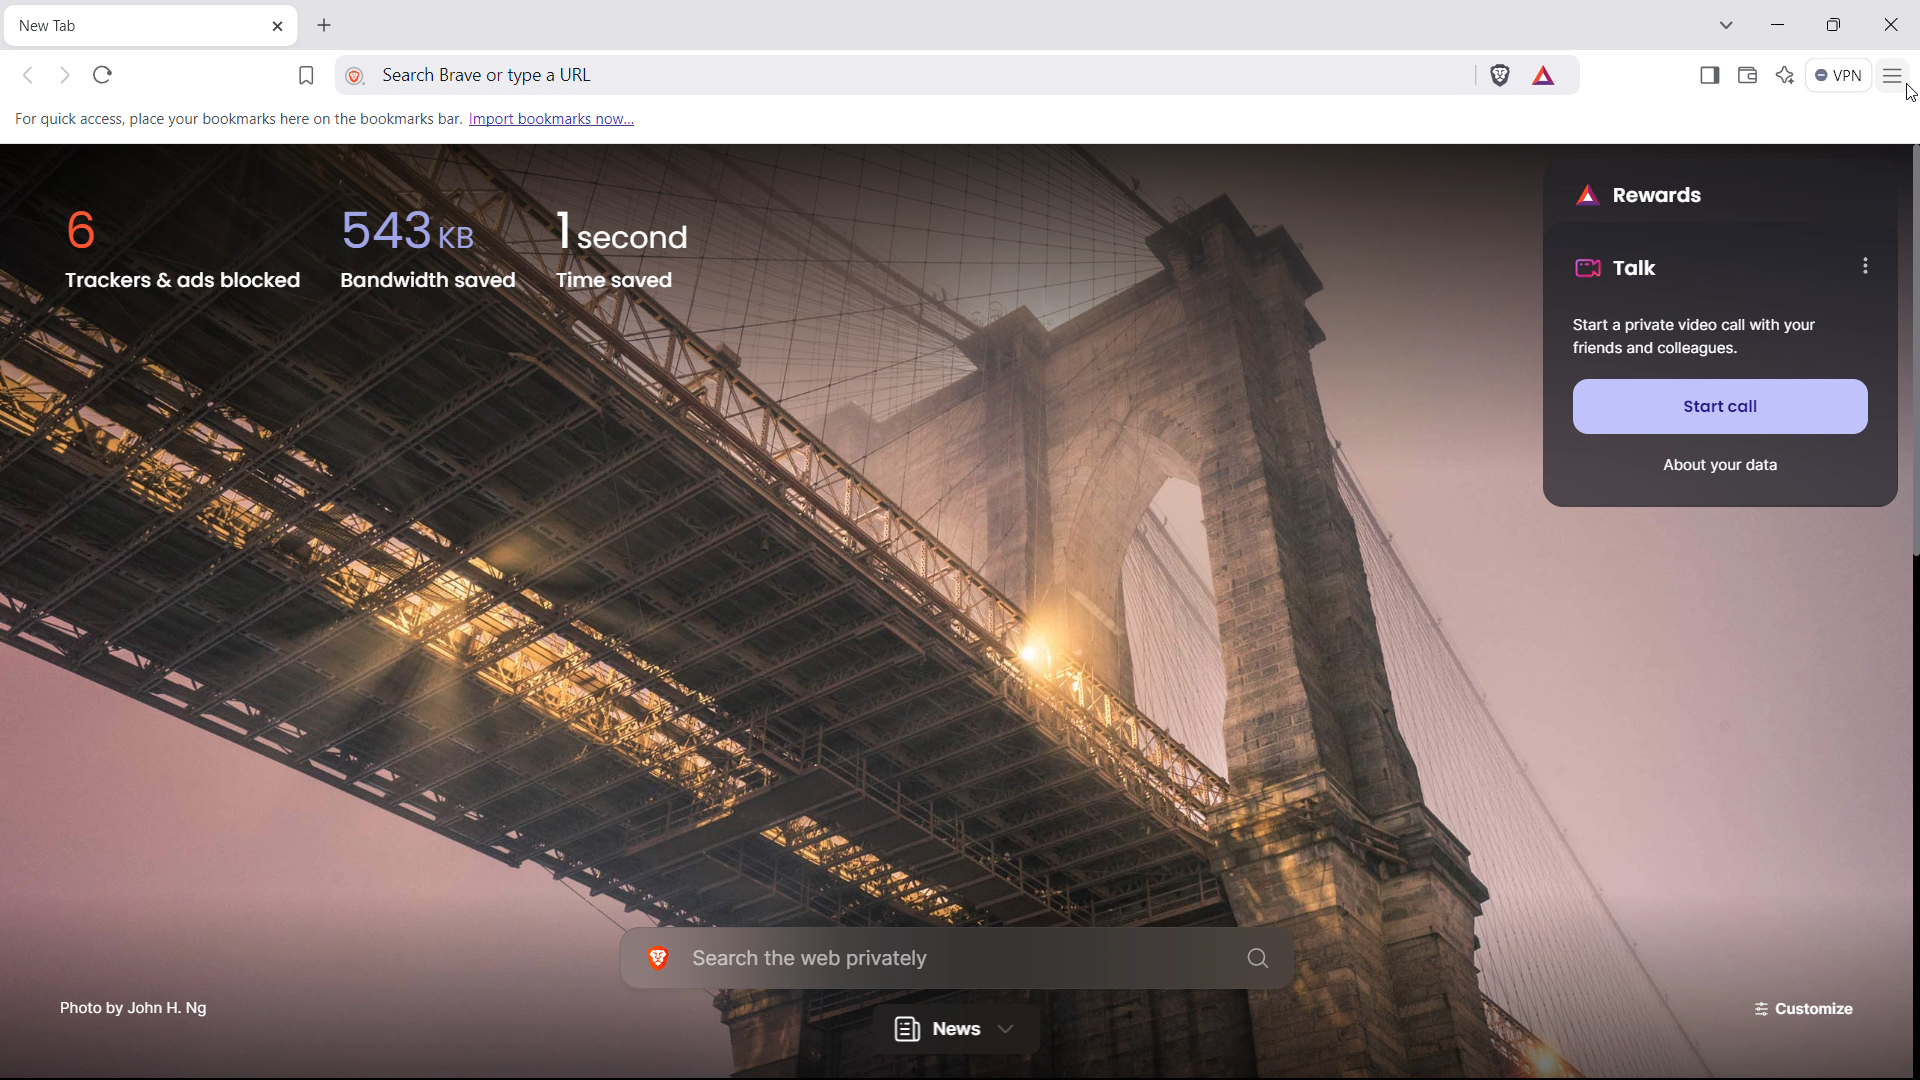 The height and width of the screenshot is (1080, 1920). What do you see at coordinates (1720, 466) in the screenshot?
I see `about your data` at bounding box center [1720, 466].